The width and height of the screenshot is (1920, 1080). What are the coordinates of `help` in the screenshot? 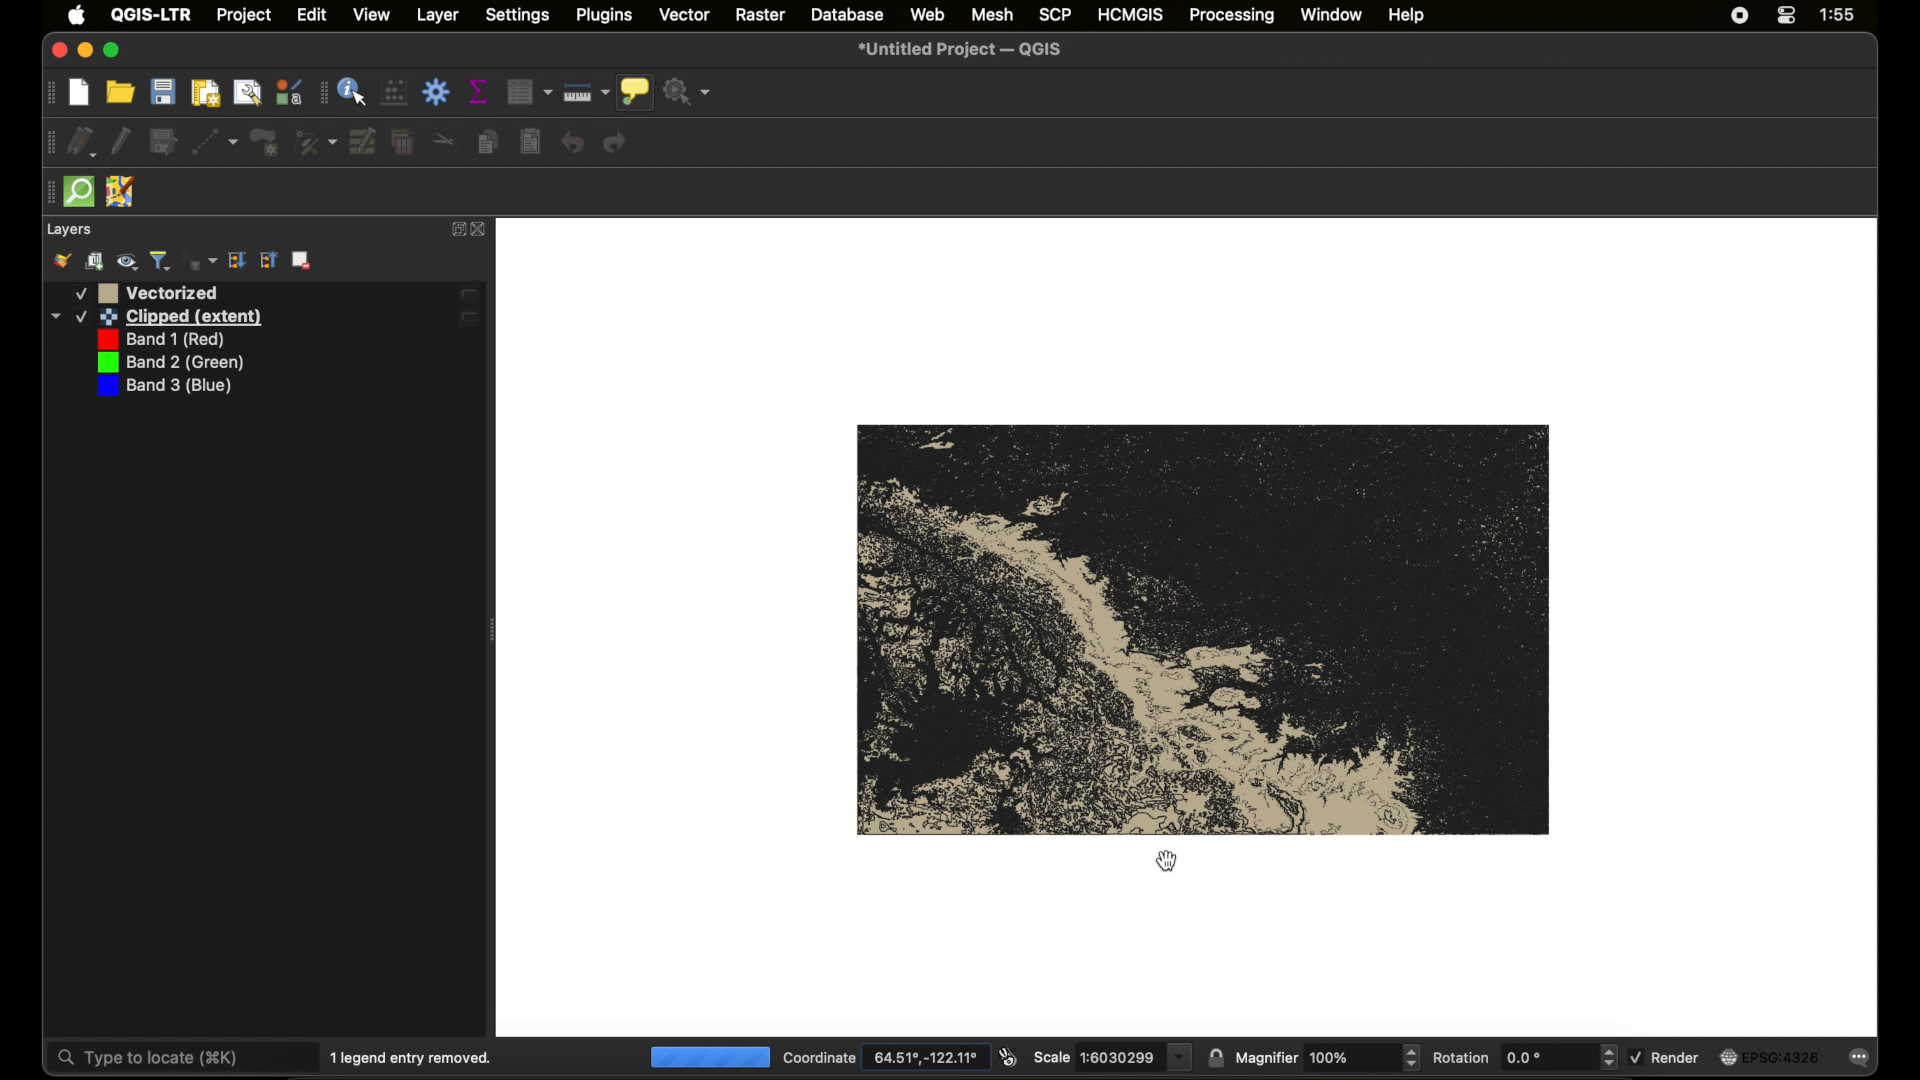 It's located at (1406, 16).